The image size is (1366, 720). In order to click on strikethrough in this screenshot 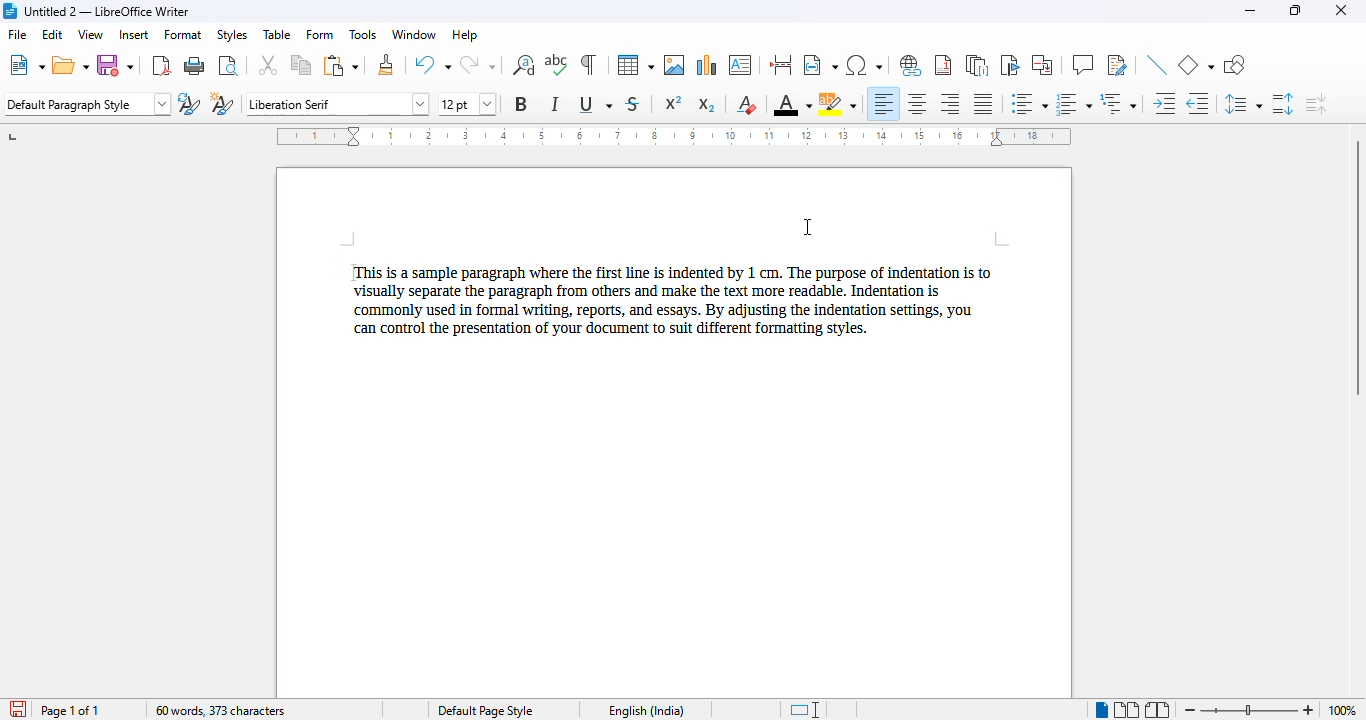, I will do `click(634, 104)`.